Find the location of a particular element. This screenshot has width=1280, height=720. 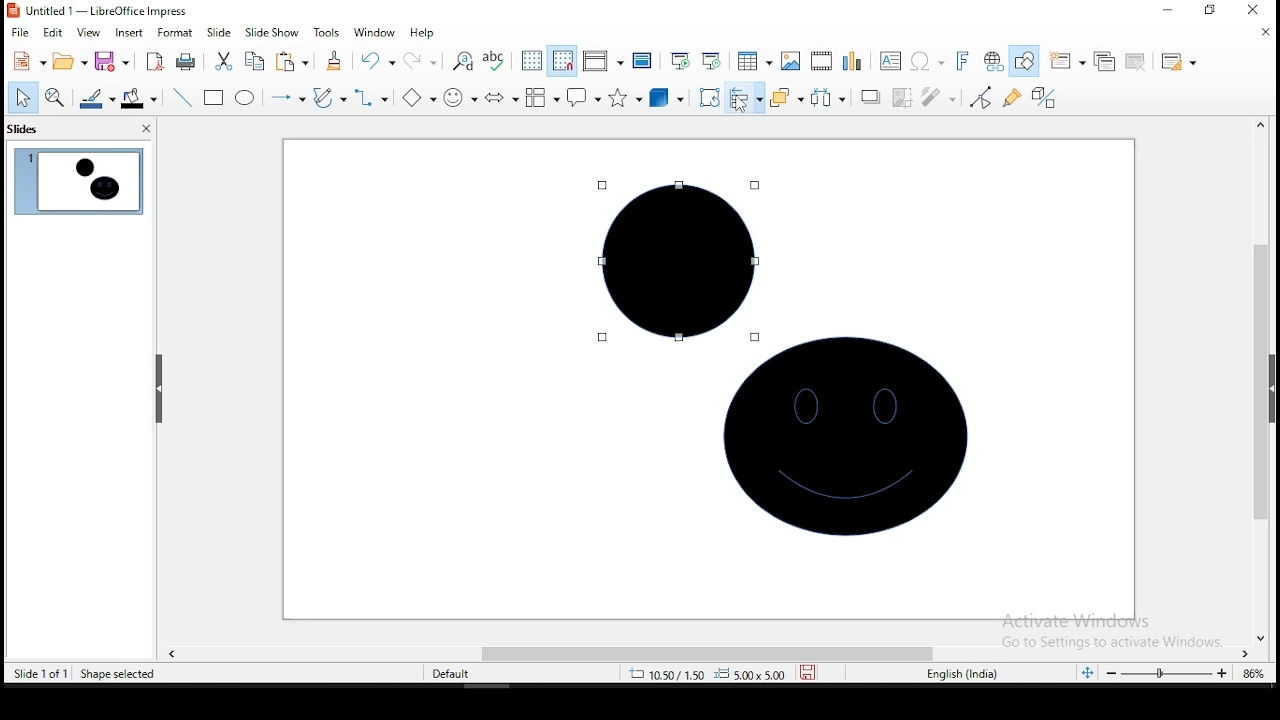

snap to grid is located at coordinates (561, 61).